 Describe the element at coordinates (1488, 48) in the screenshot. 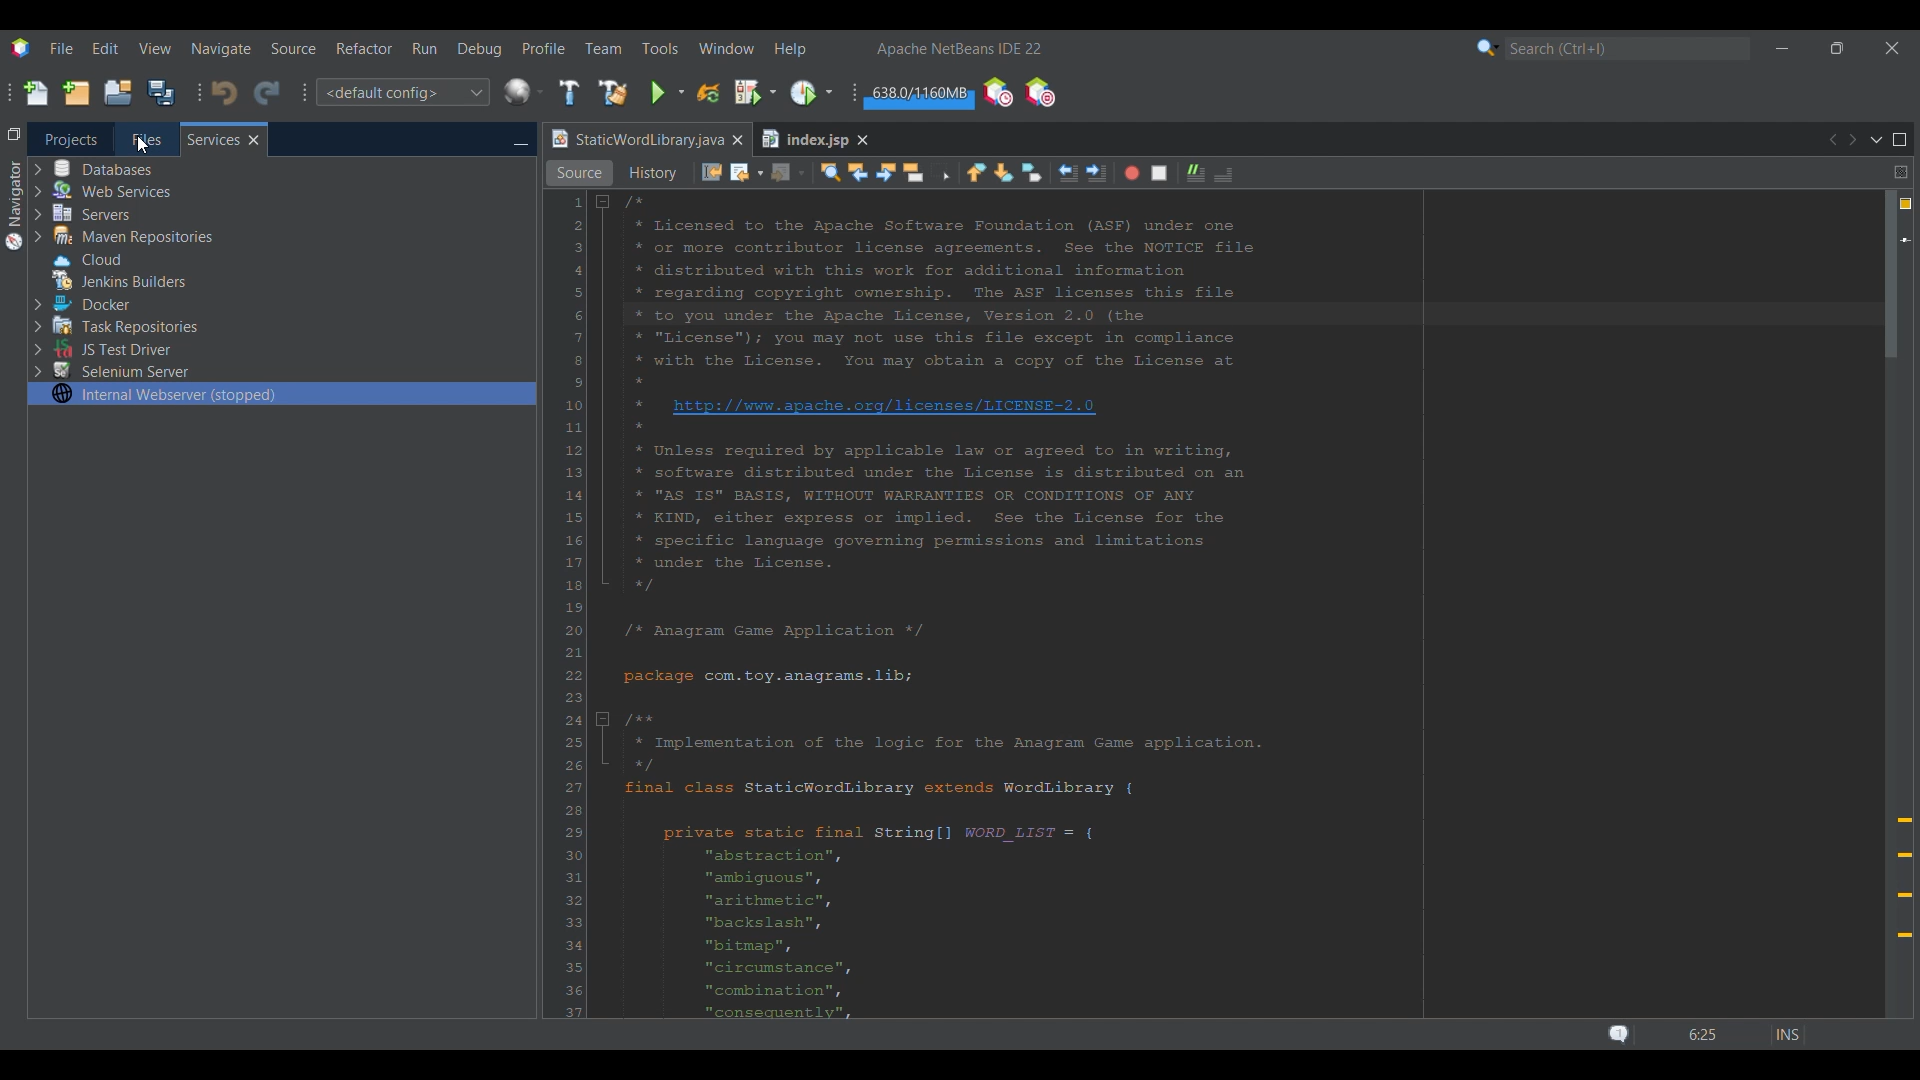

I see `Search category selection` at that location.